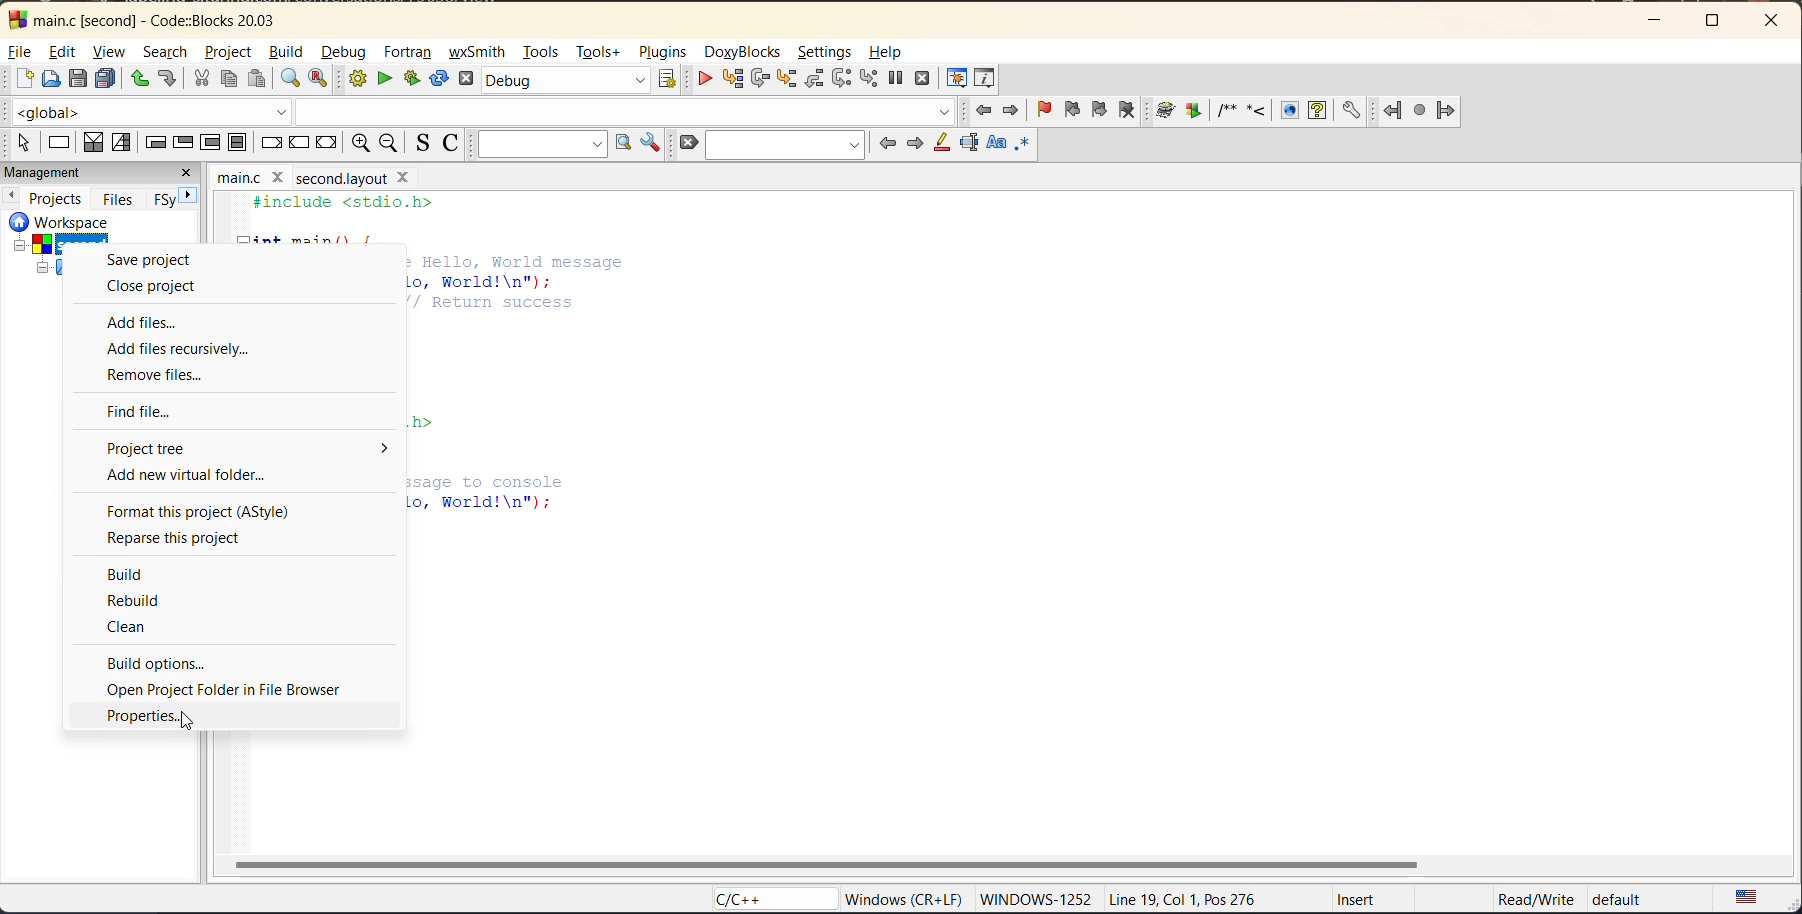 The width and height of the screenshot is (1802, 914). What do you see at coordinates (825, 863) in the screenshot?
I see `horizontal scroll bar` at bounding box center [825, 863].